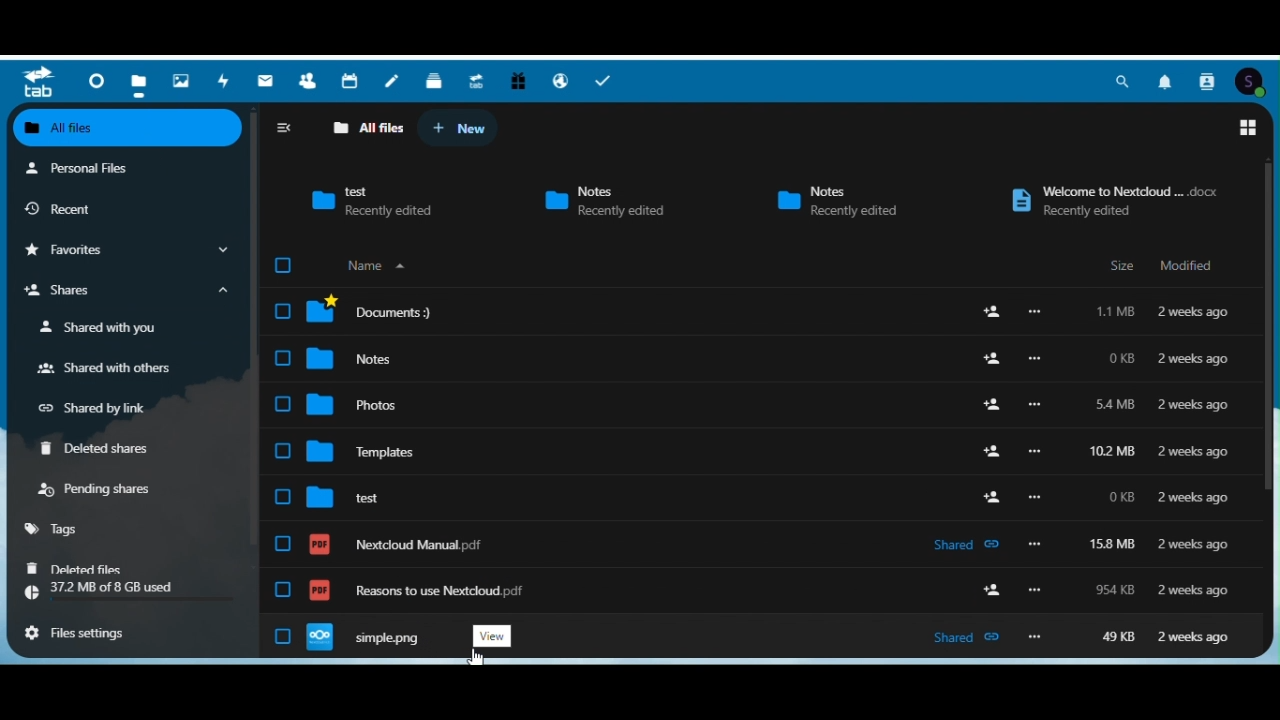 The width and height of the screenshot is (1280, 720). What do you see at coordinates (86, 206) in the screenshot?
I see `Recent` at bounding box center [86, 206].